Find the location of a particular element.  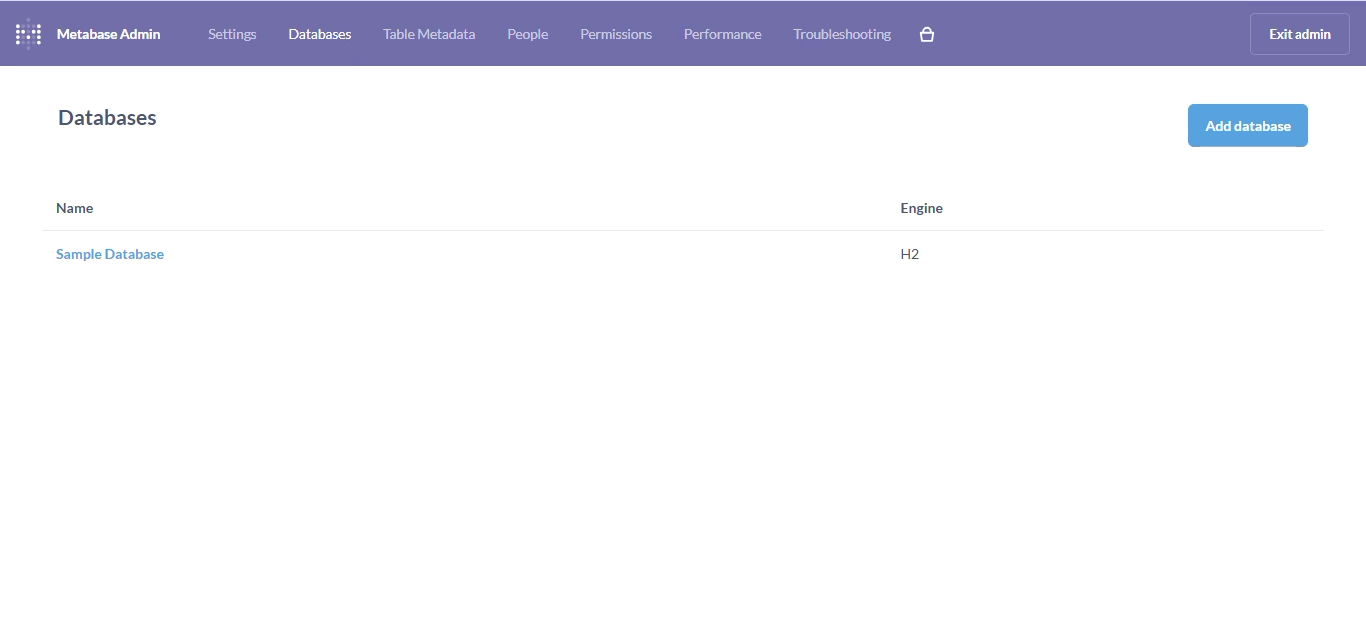

logo is located at coordinates (28, 33).